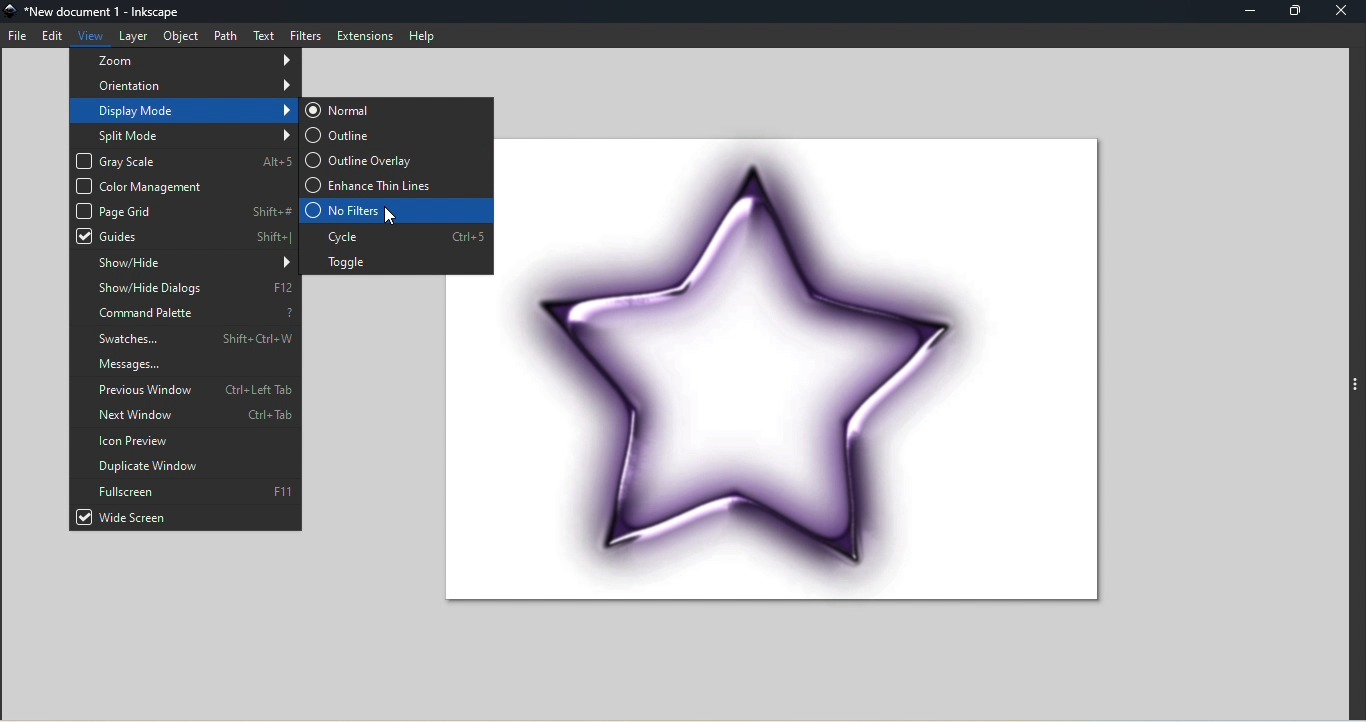  Describe the element at coordinates (188, 519) in the screenshot. I see `Wide screen` at that location.